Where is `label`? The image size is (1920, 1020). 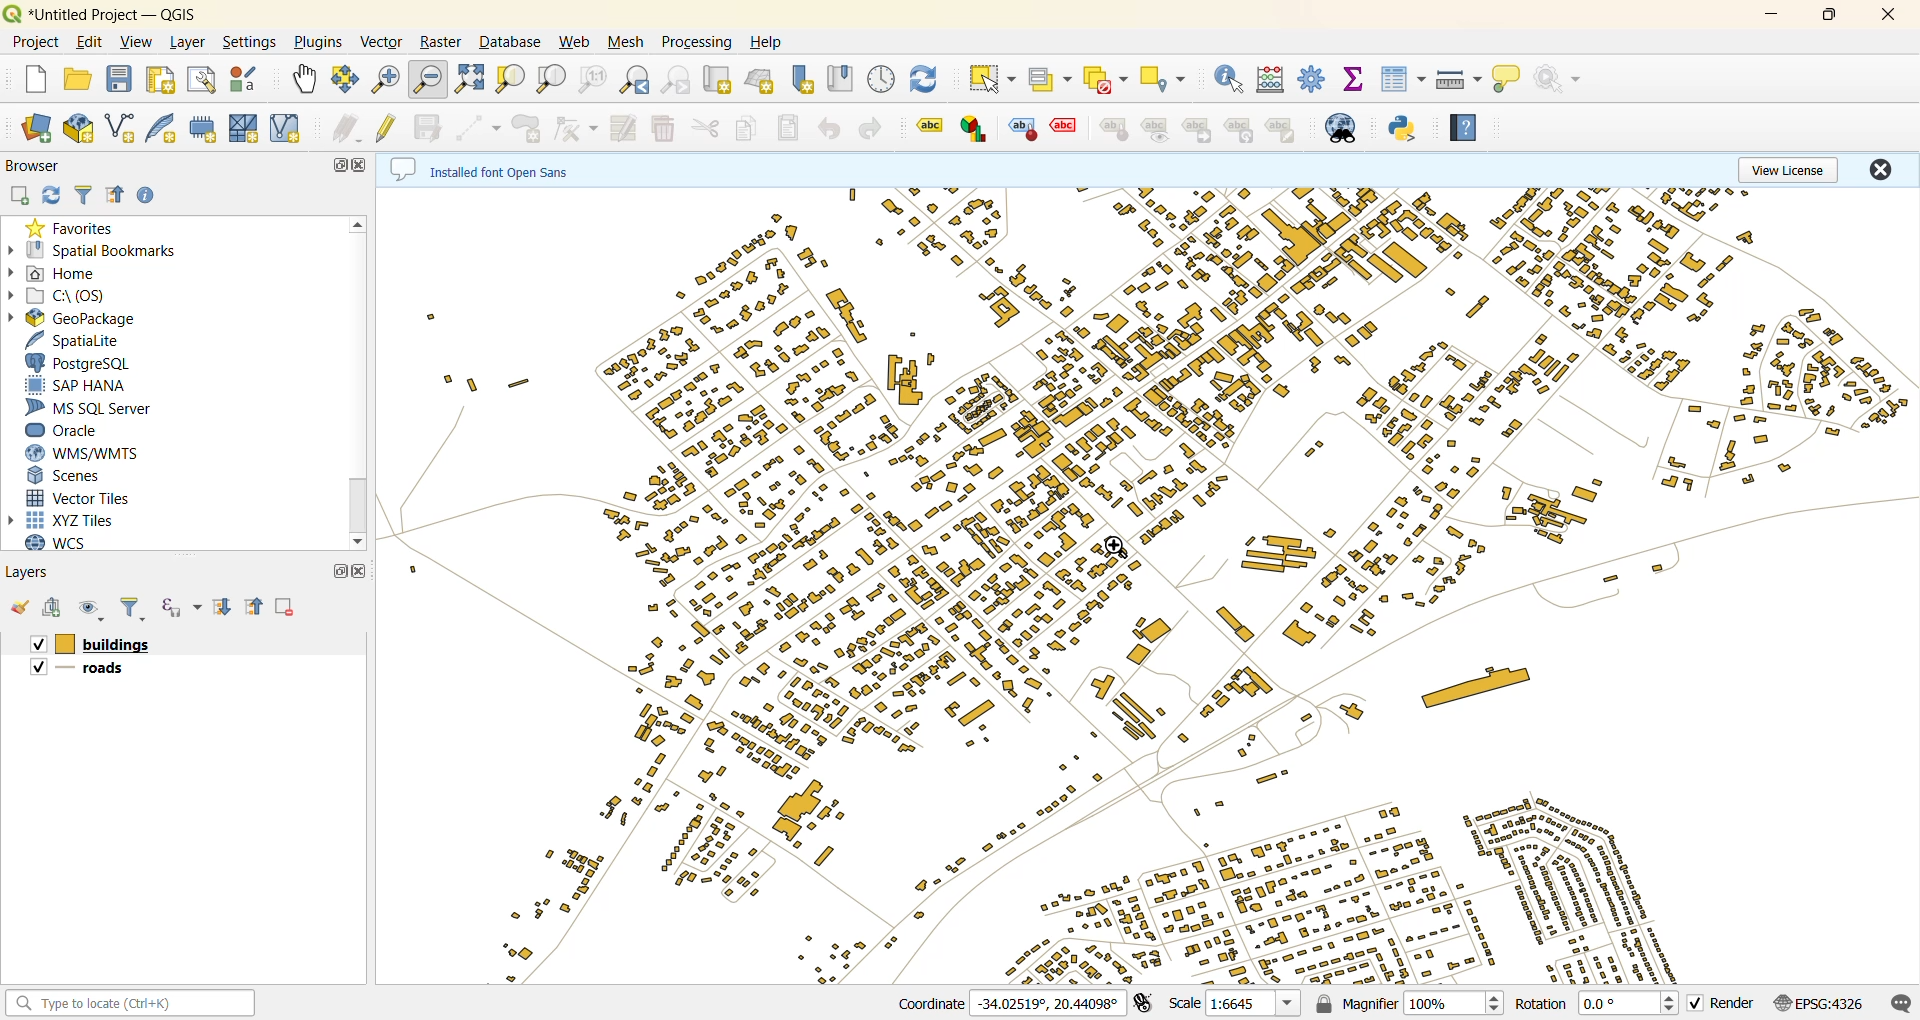
label is located at coordinates (1154, 132).